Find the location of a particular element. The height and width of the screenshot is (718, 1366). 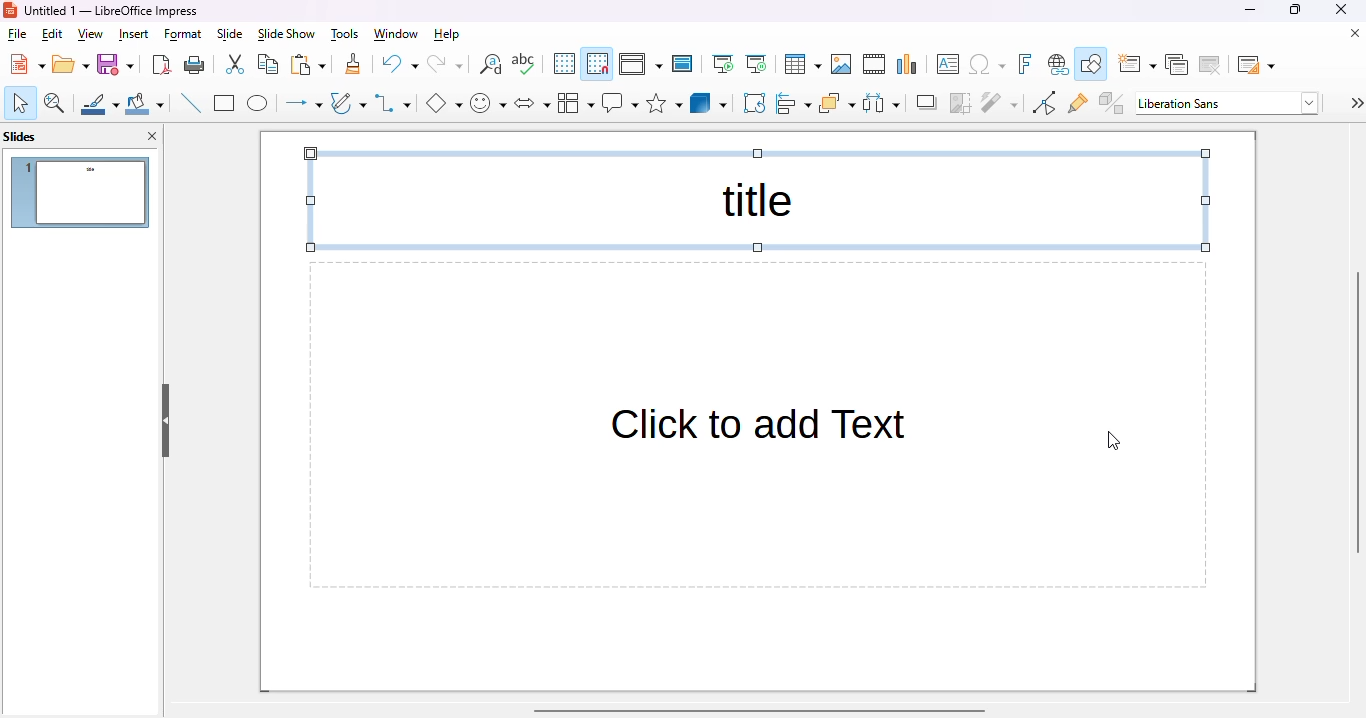

window is located at coordinates (396, 34).